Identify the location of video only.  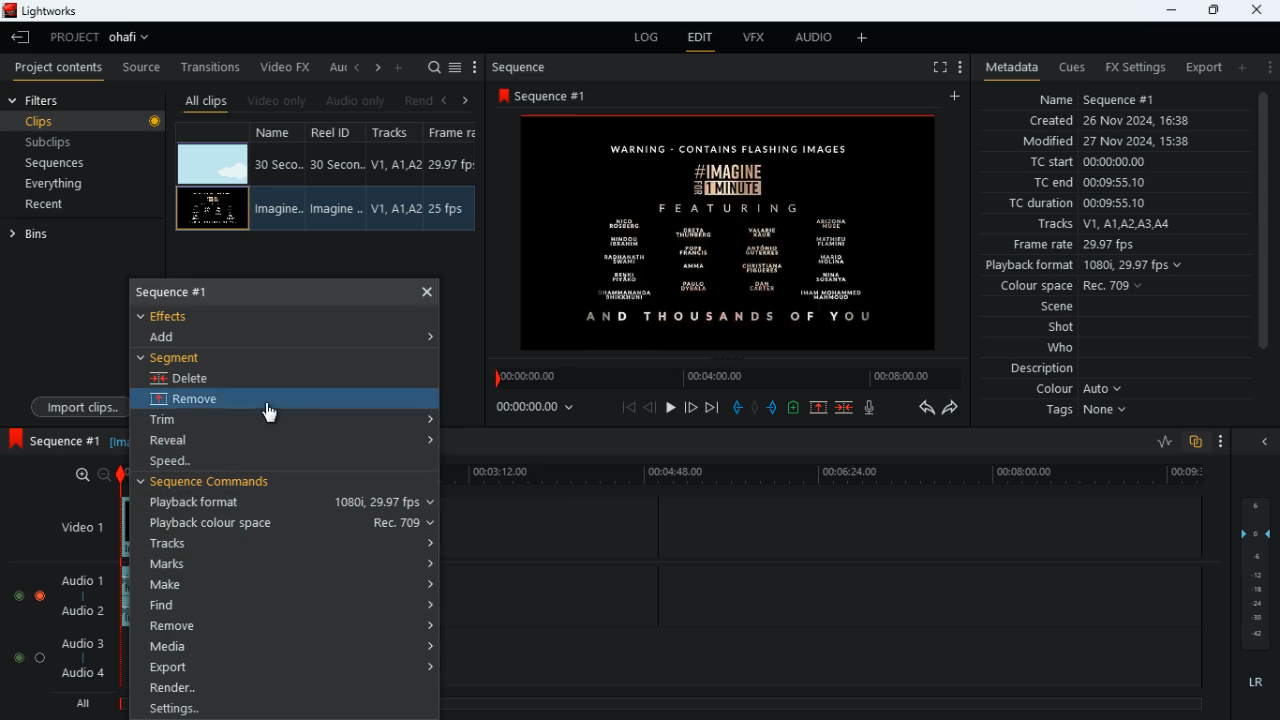
(280, 98).